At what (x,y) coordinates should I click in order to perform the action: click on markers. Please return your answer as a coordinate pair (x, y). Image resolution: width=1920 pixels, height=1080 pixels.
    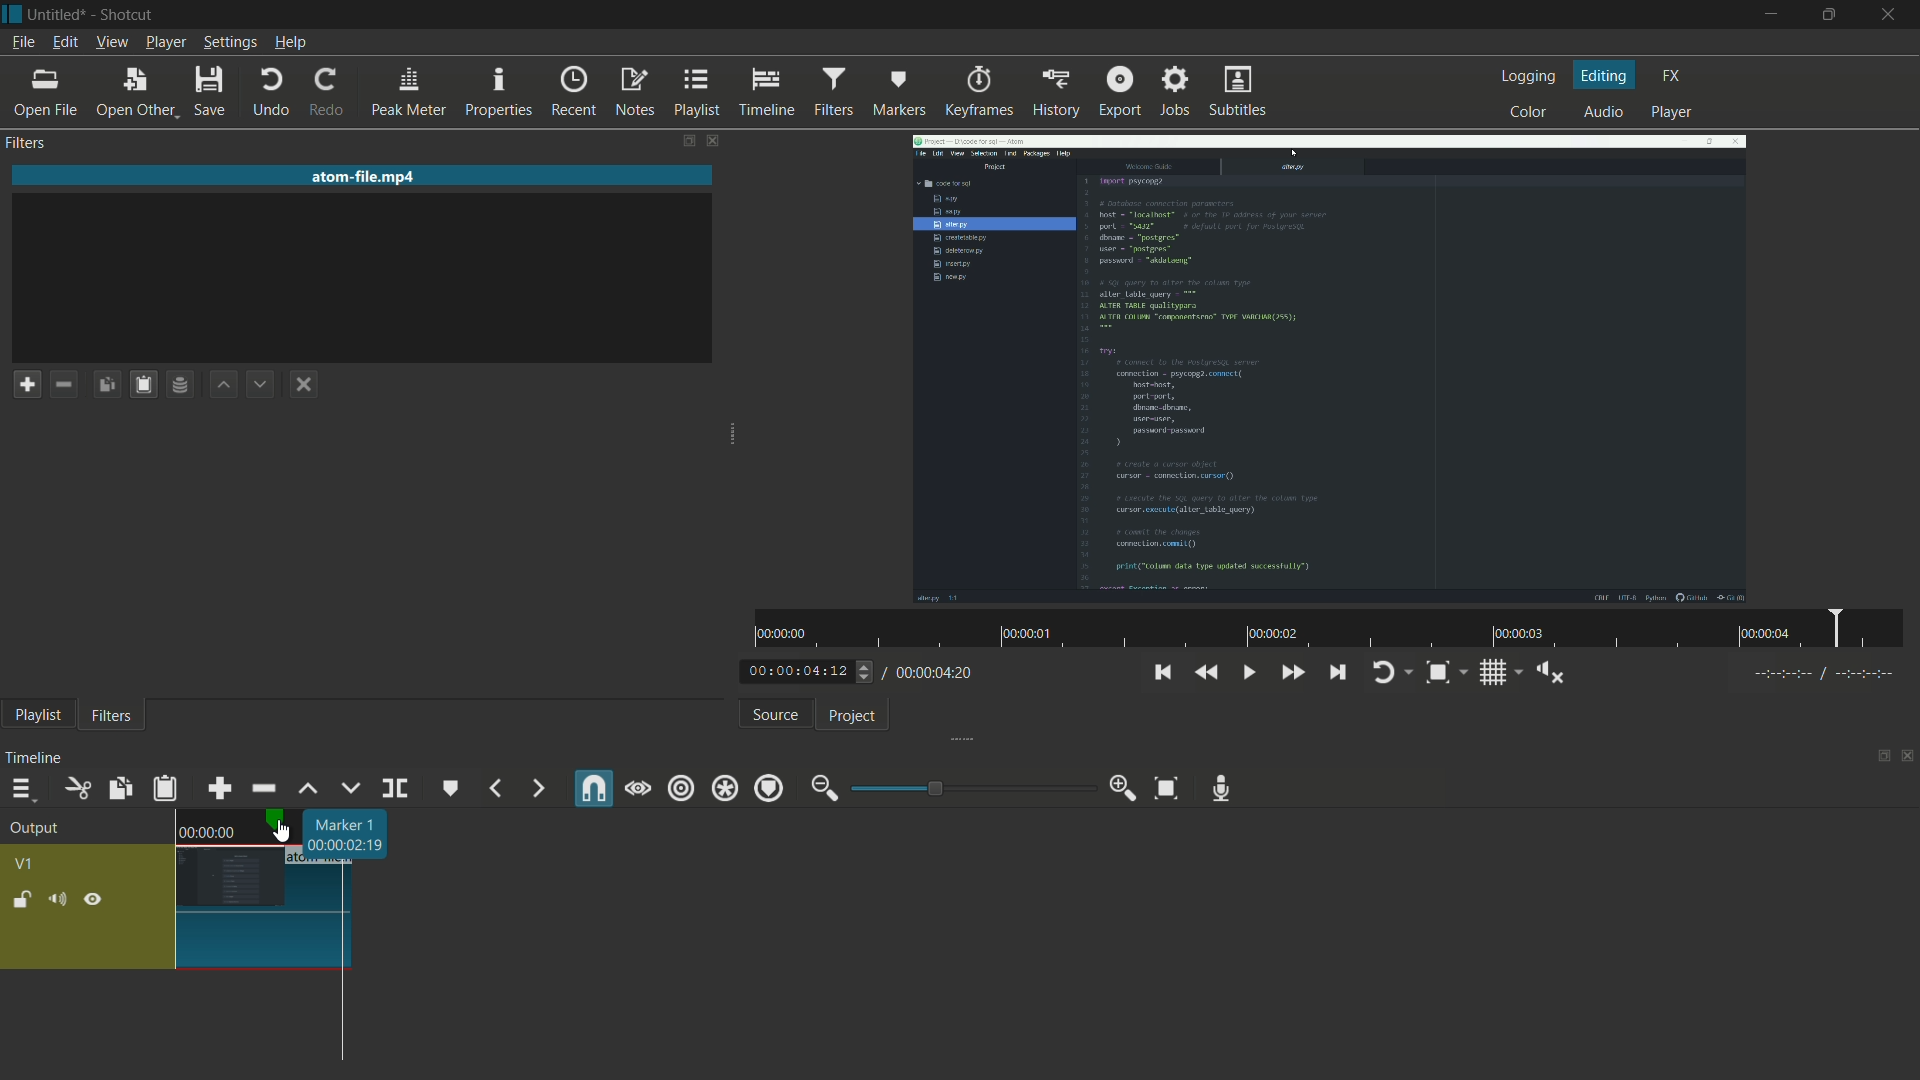
    Looking at the image, I should click on (898, 92).